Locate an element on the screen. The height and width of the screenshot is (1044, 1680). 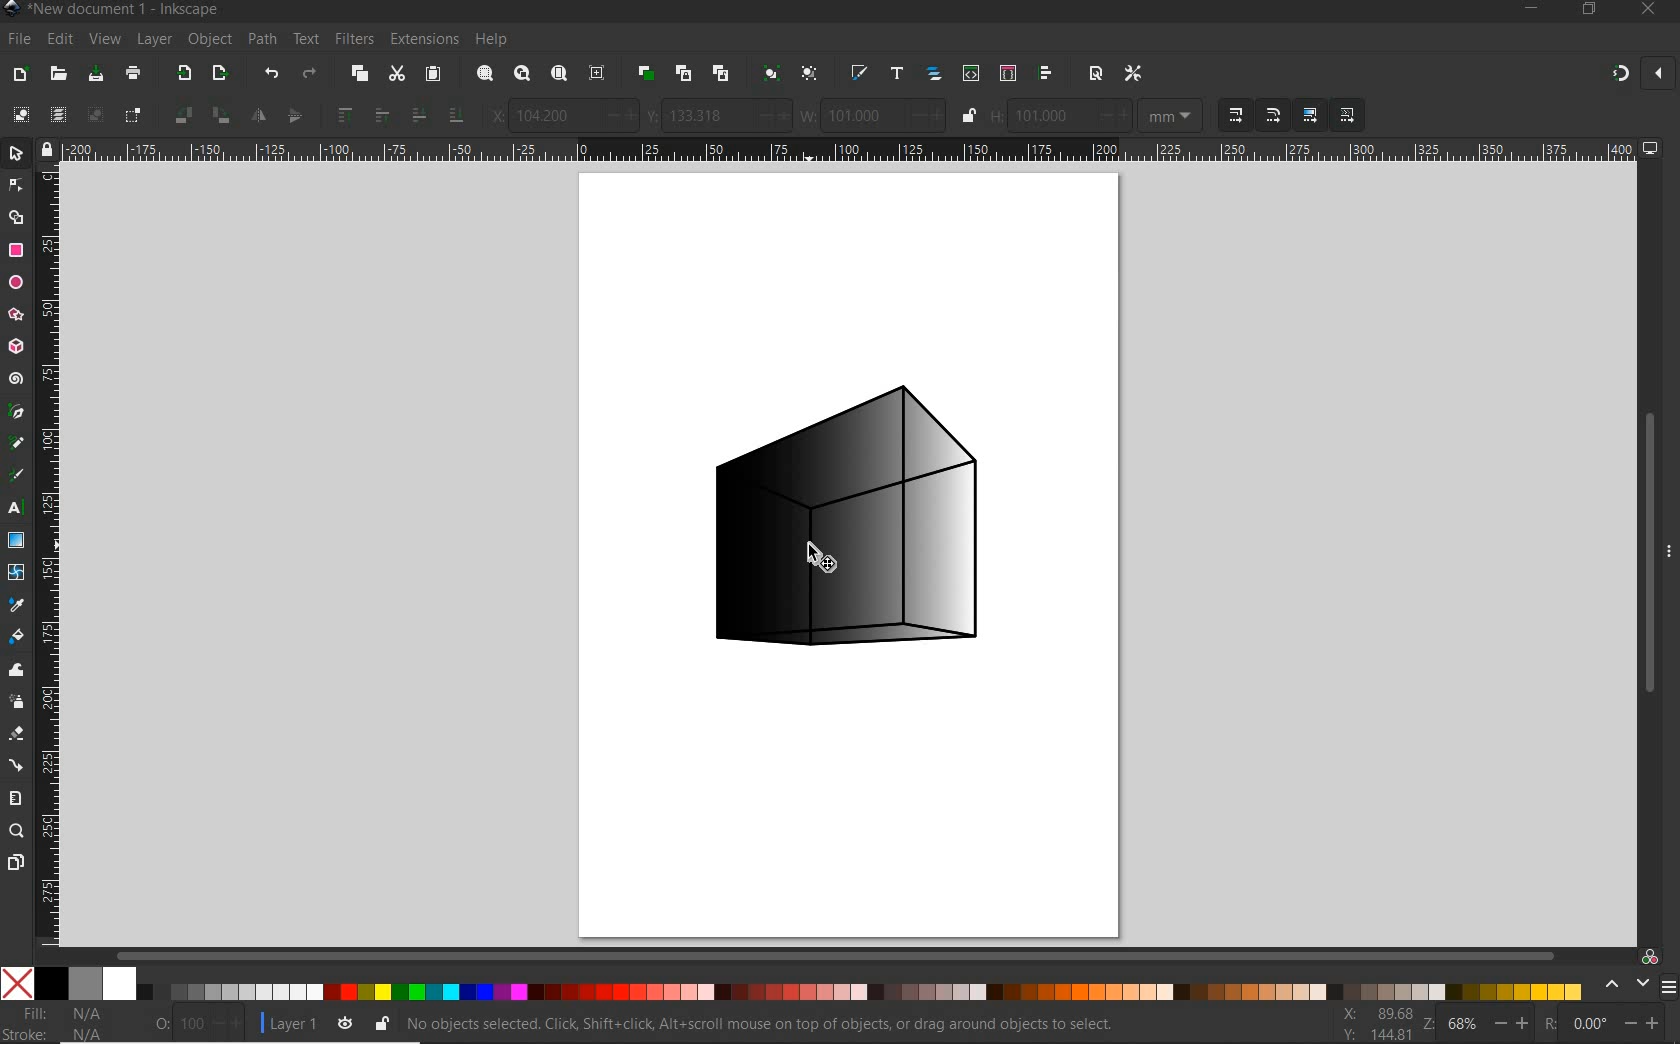
101 is located at coordinates (859, 116).